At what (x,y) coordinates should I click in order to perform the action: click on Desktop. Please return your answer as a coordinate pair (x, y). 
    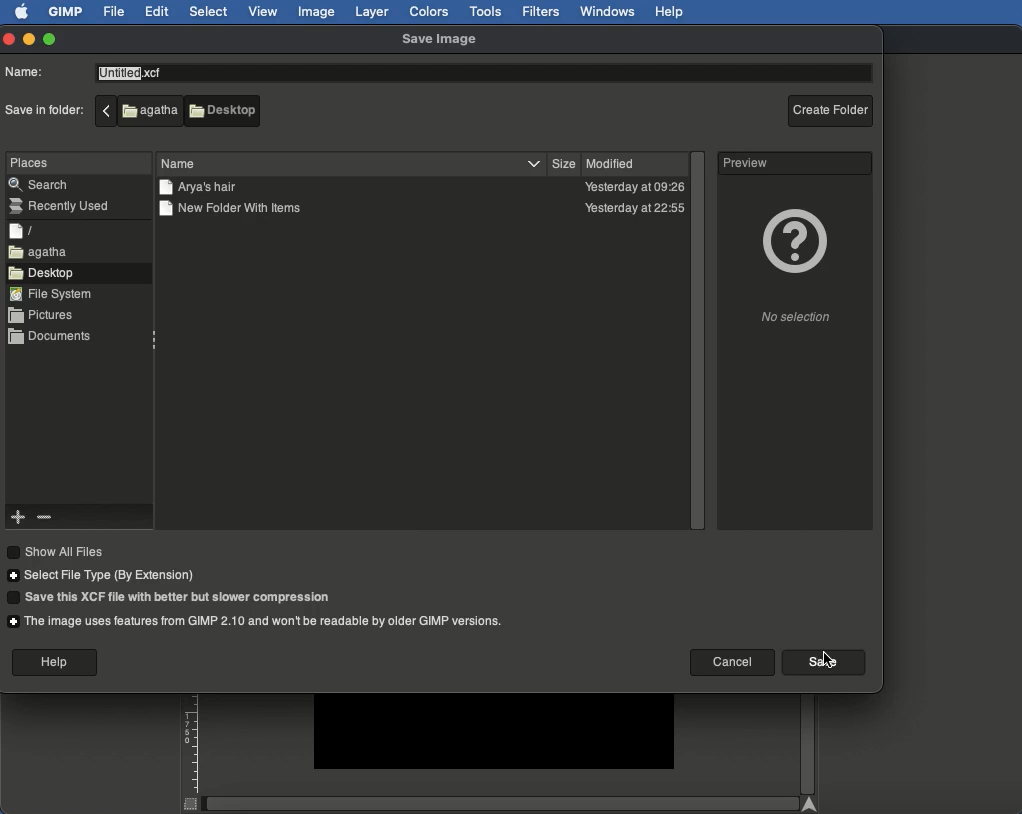
    Looking at the image, I should click on (46, 272).